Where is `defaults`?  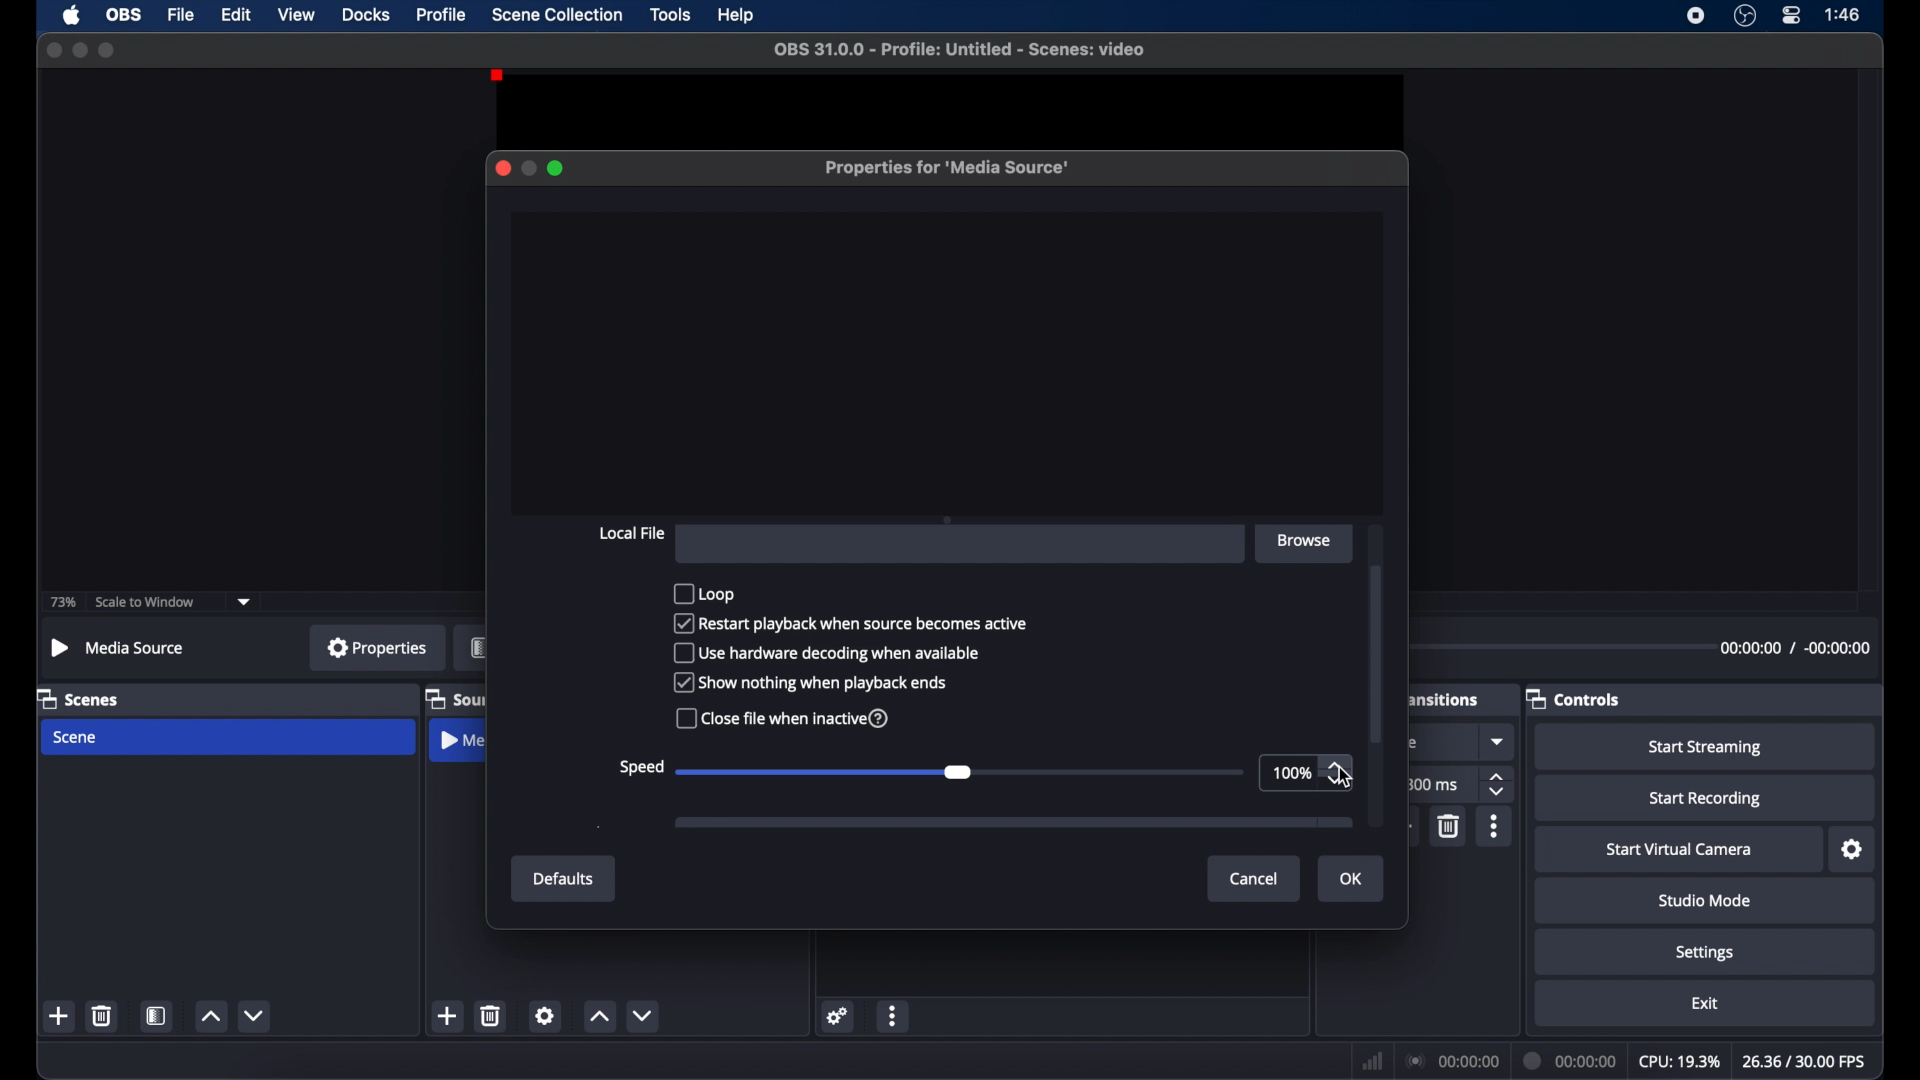 defaults is located at coordinates (564, 879).